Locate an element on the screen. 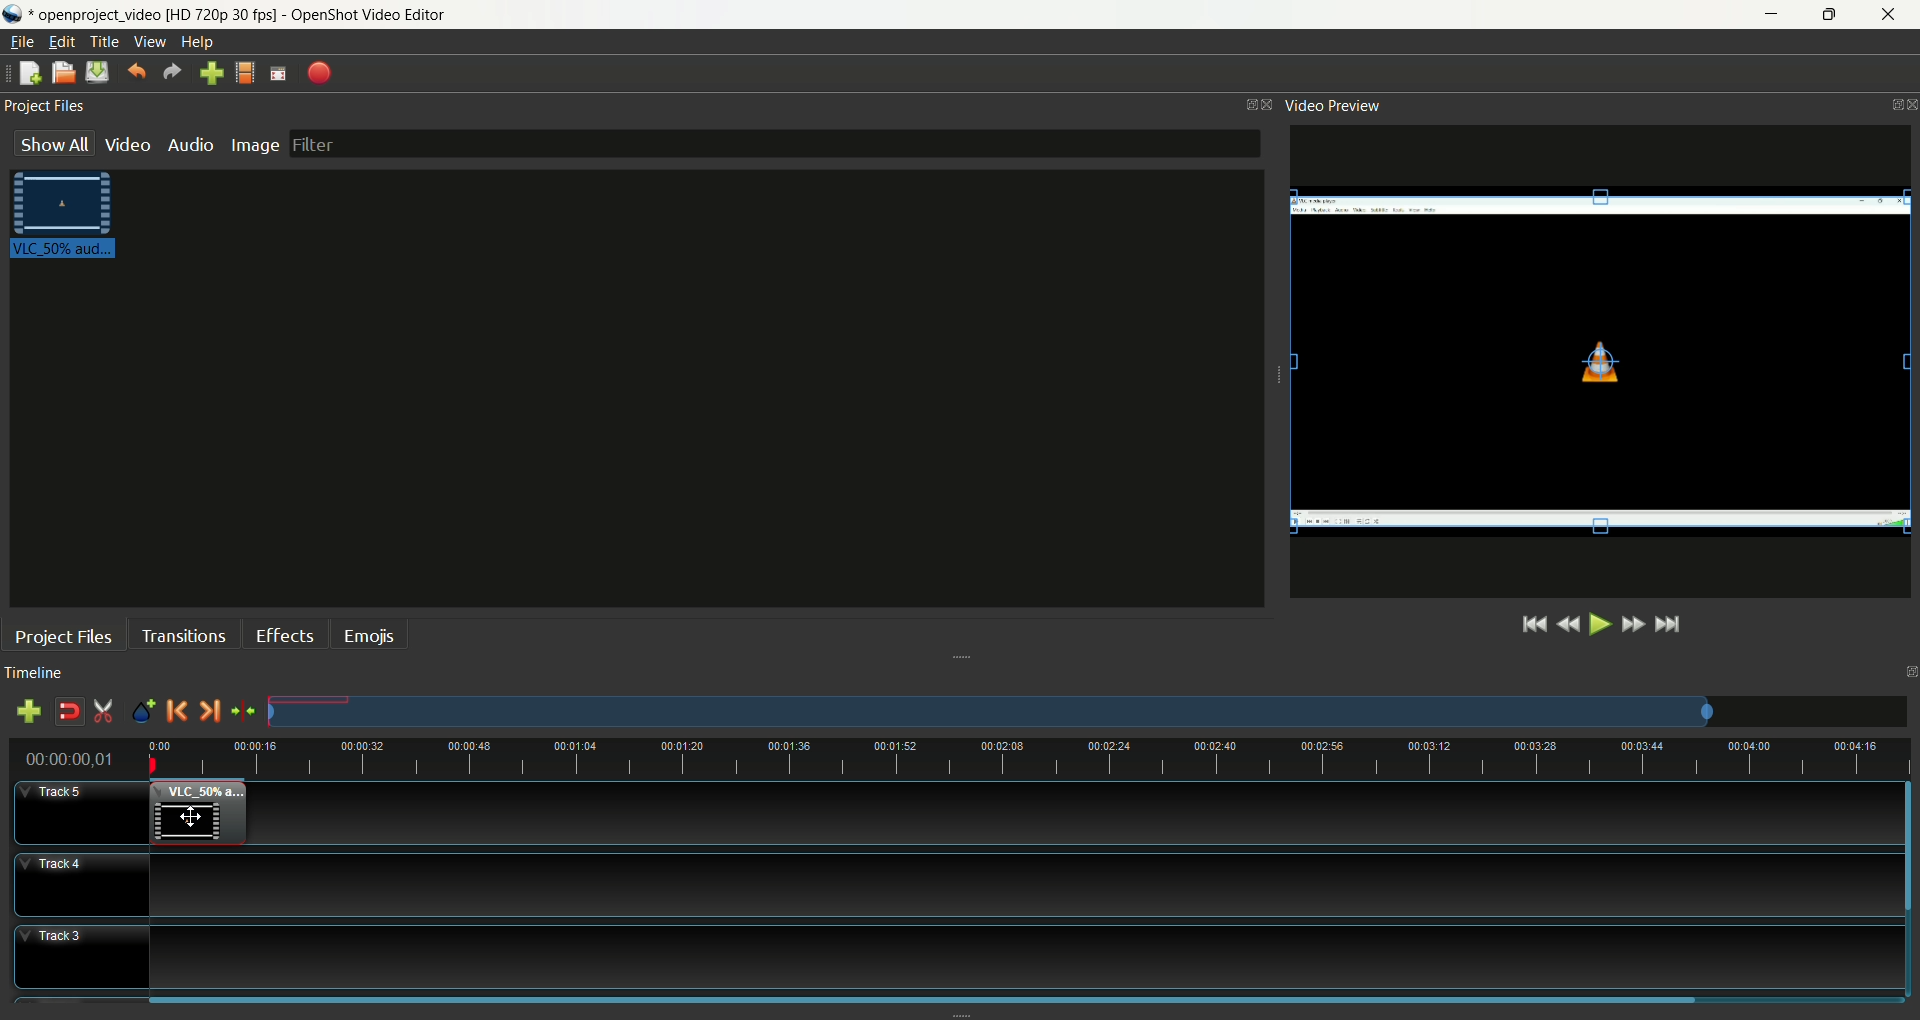  maximize is located at coordinates (1833, 16).